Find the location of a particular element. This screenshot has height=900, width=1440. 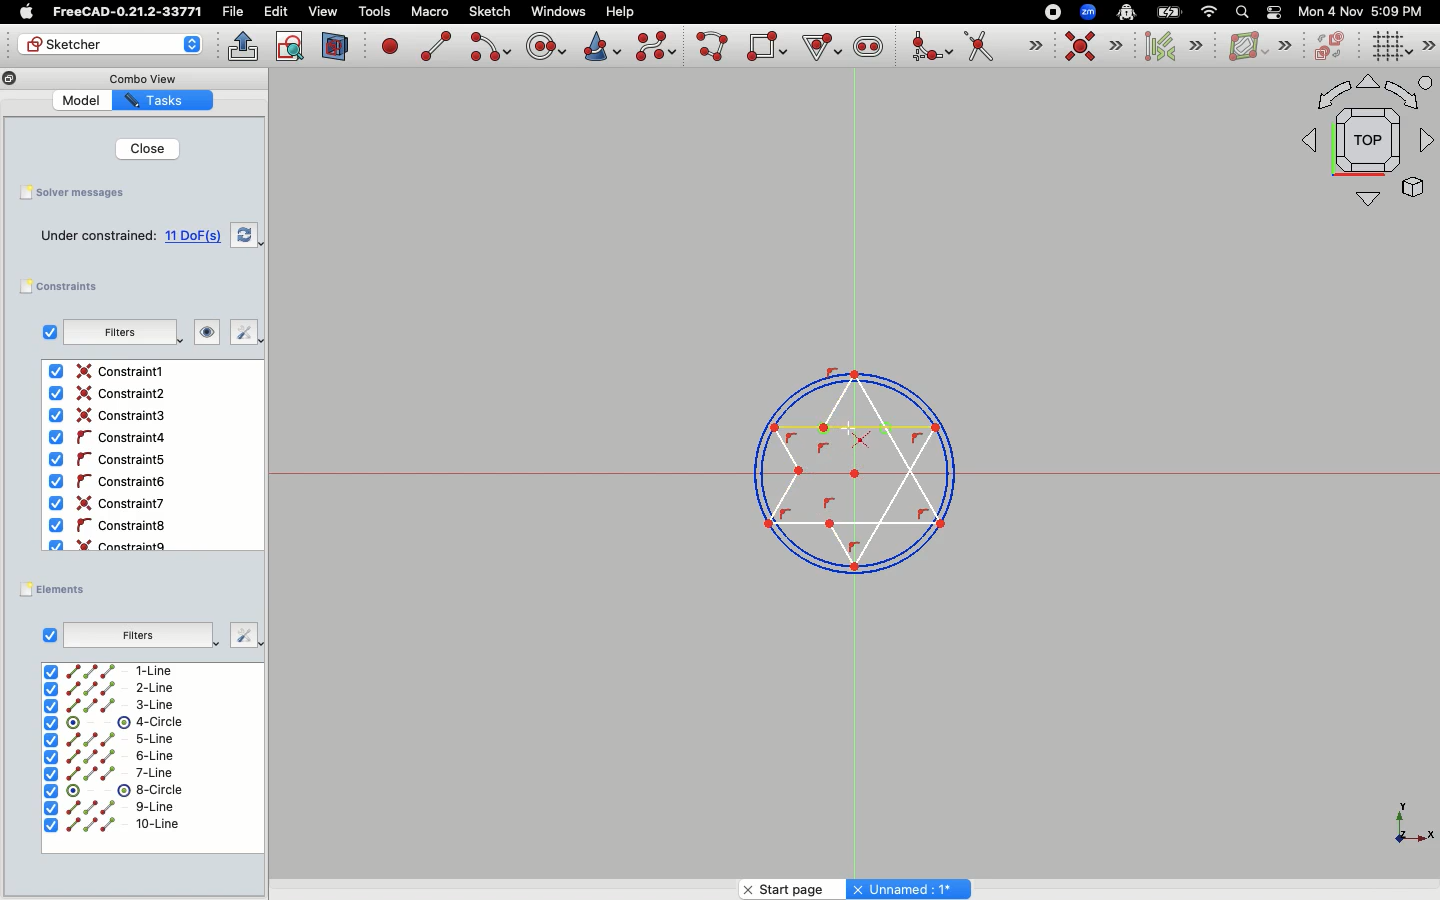

Solver messages is located at coordinates (74, 194).